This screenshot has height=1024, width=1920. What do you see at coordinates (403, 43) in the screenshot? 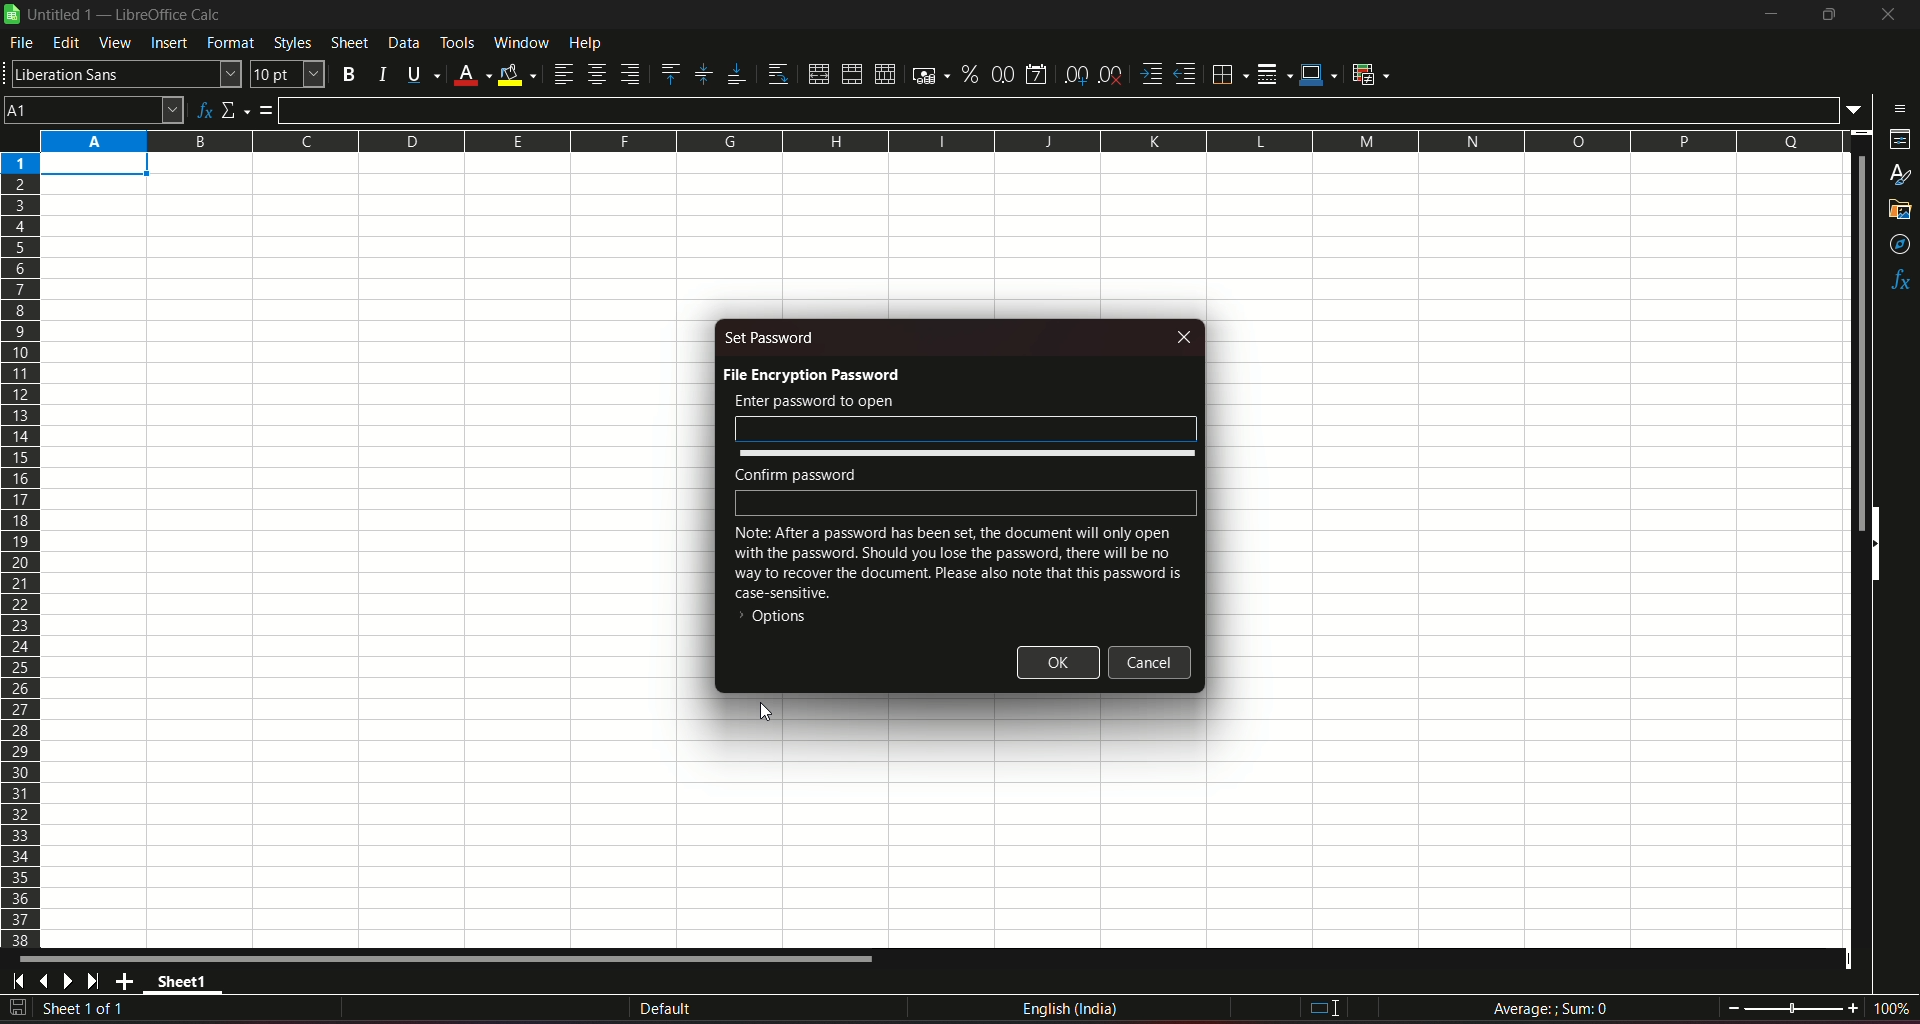
I see `data` at bounding box center [403, 43].